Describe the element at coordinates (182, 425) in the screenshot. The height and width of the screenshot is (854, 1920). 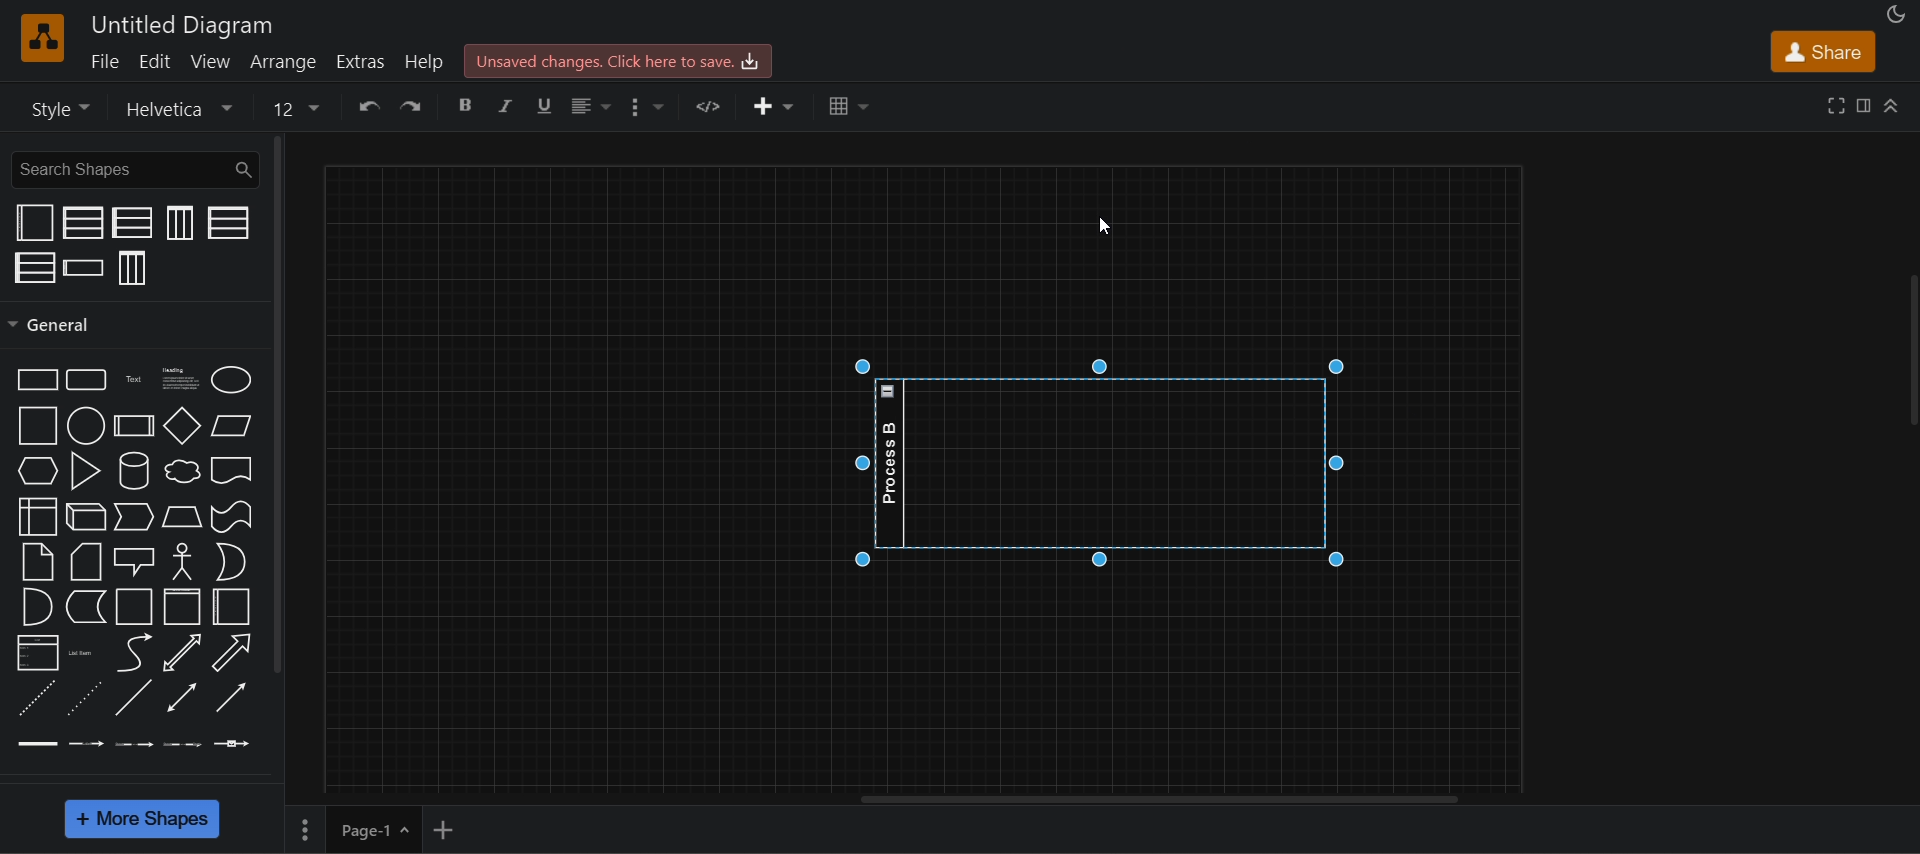
I see `diamond` at that location.